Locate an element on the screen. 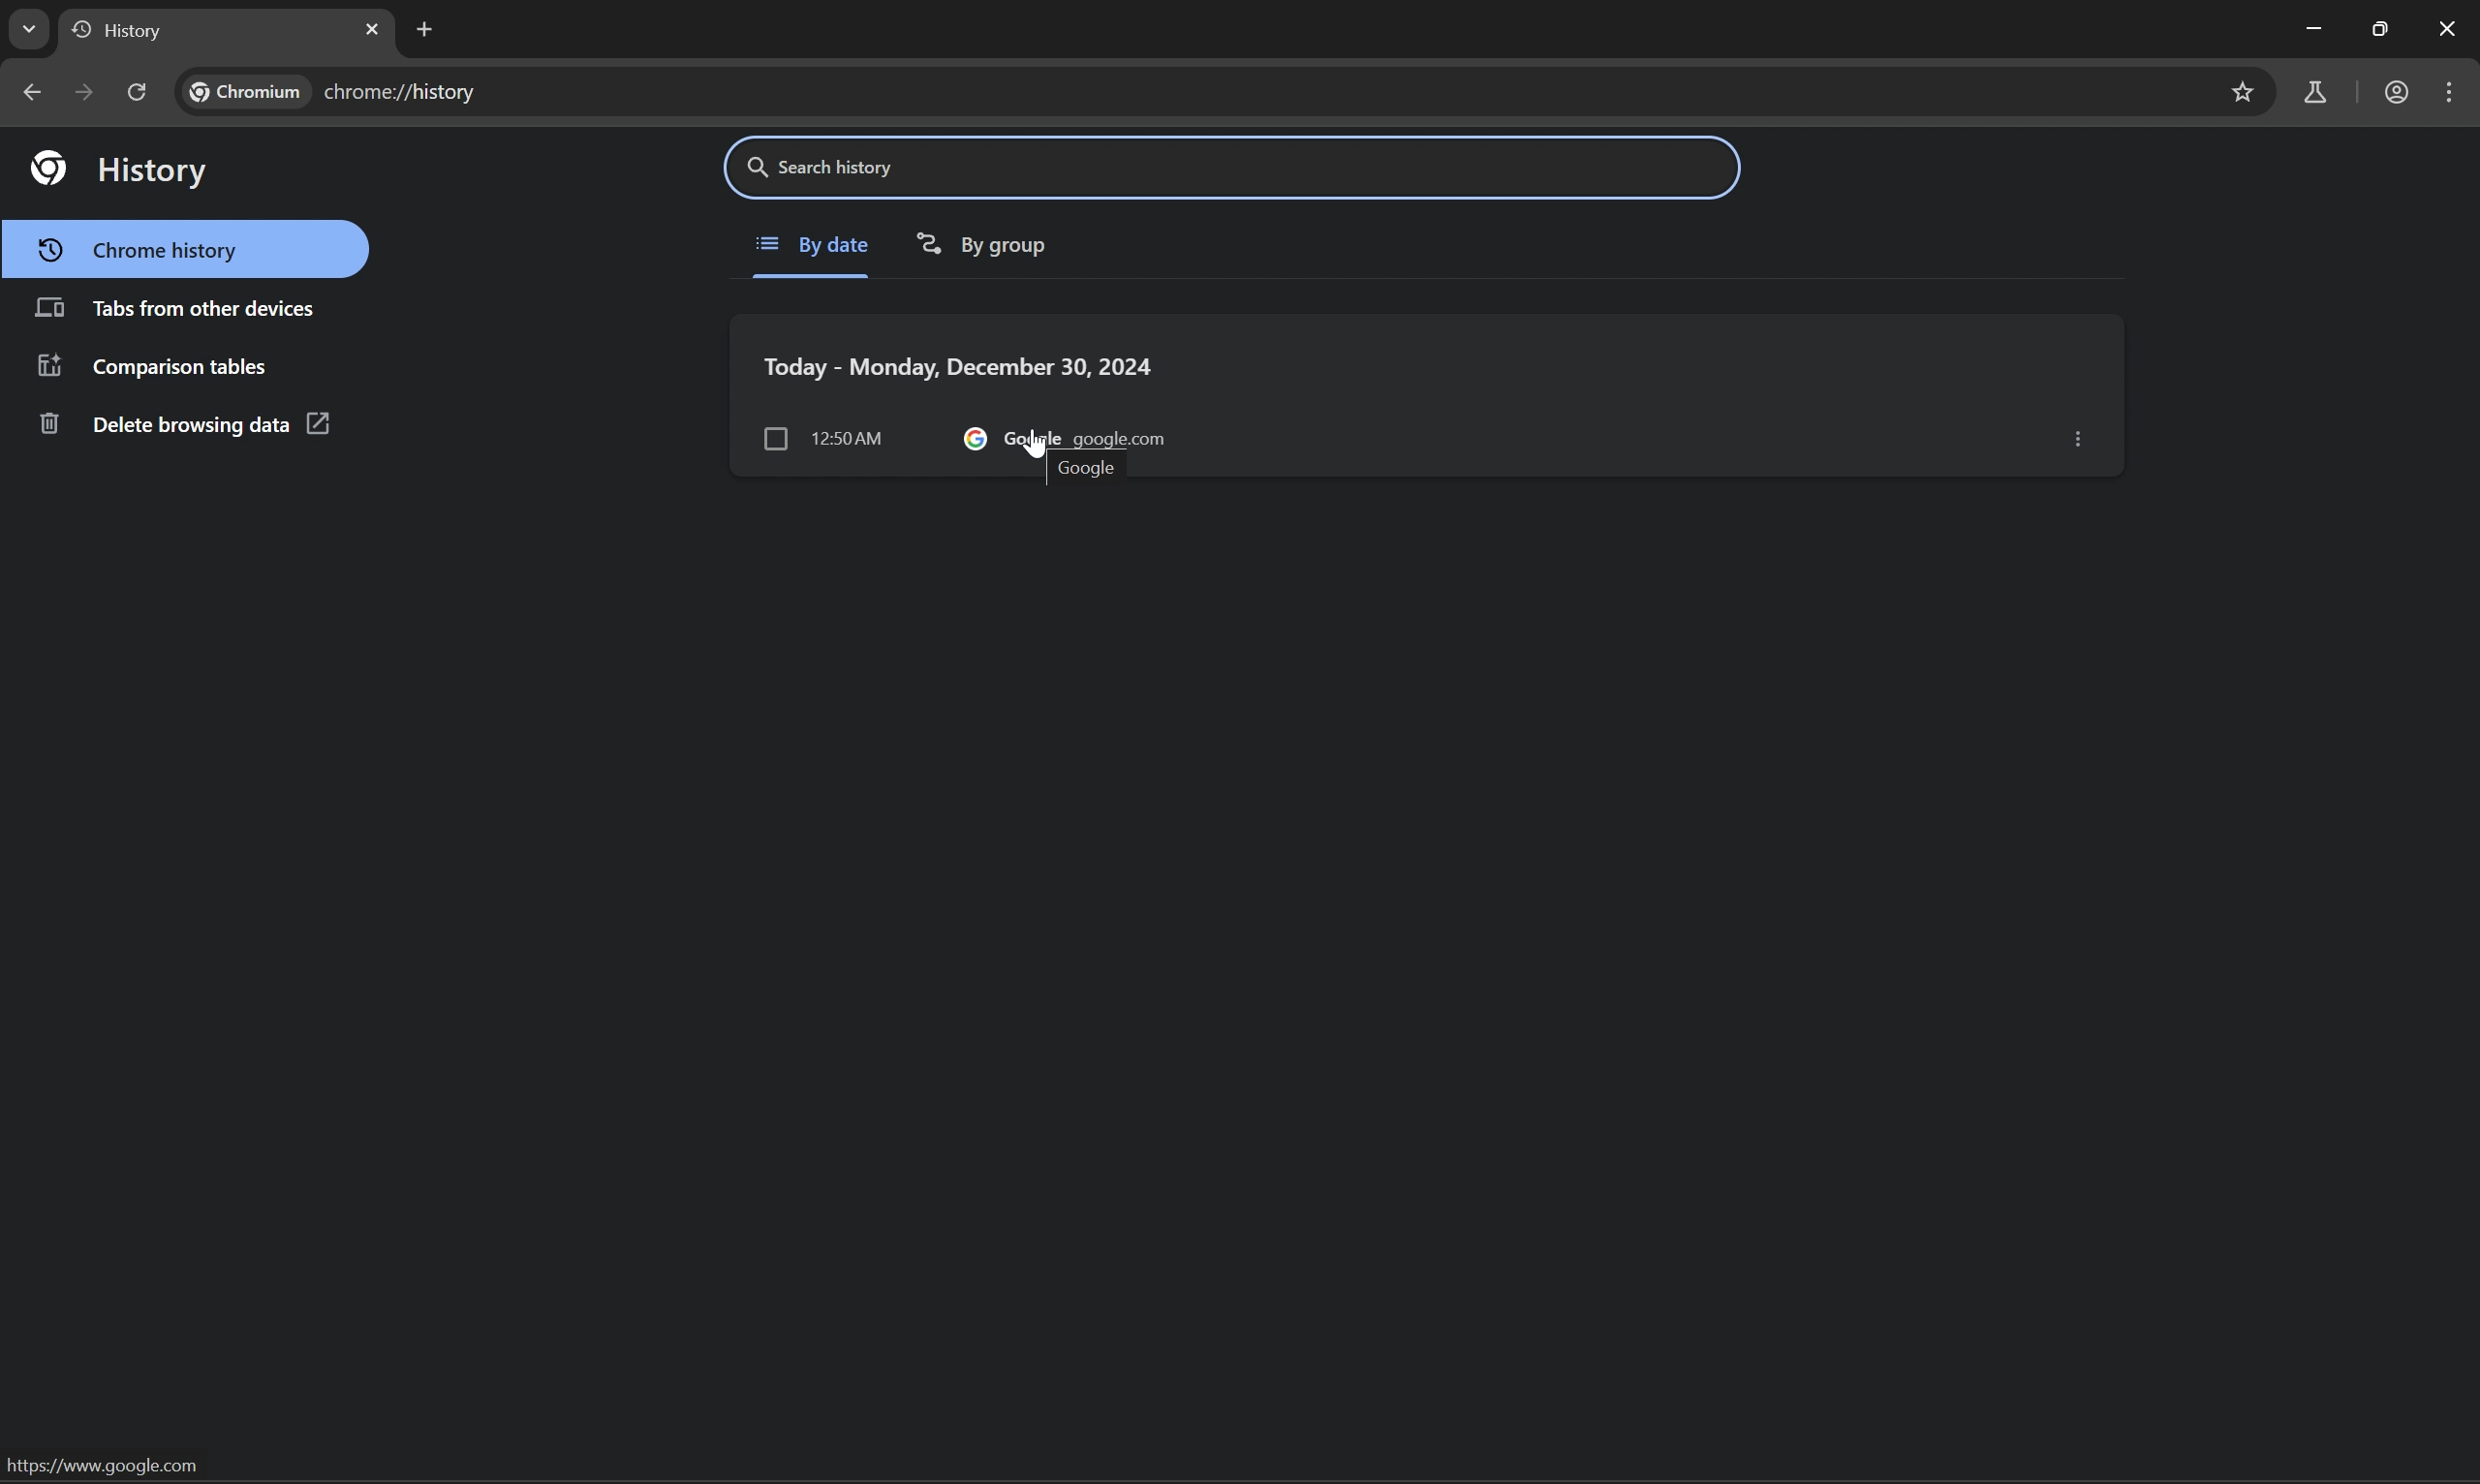  chrome history is located at coordinates (191, 250).